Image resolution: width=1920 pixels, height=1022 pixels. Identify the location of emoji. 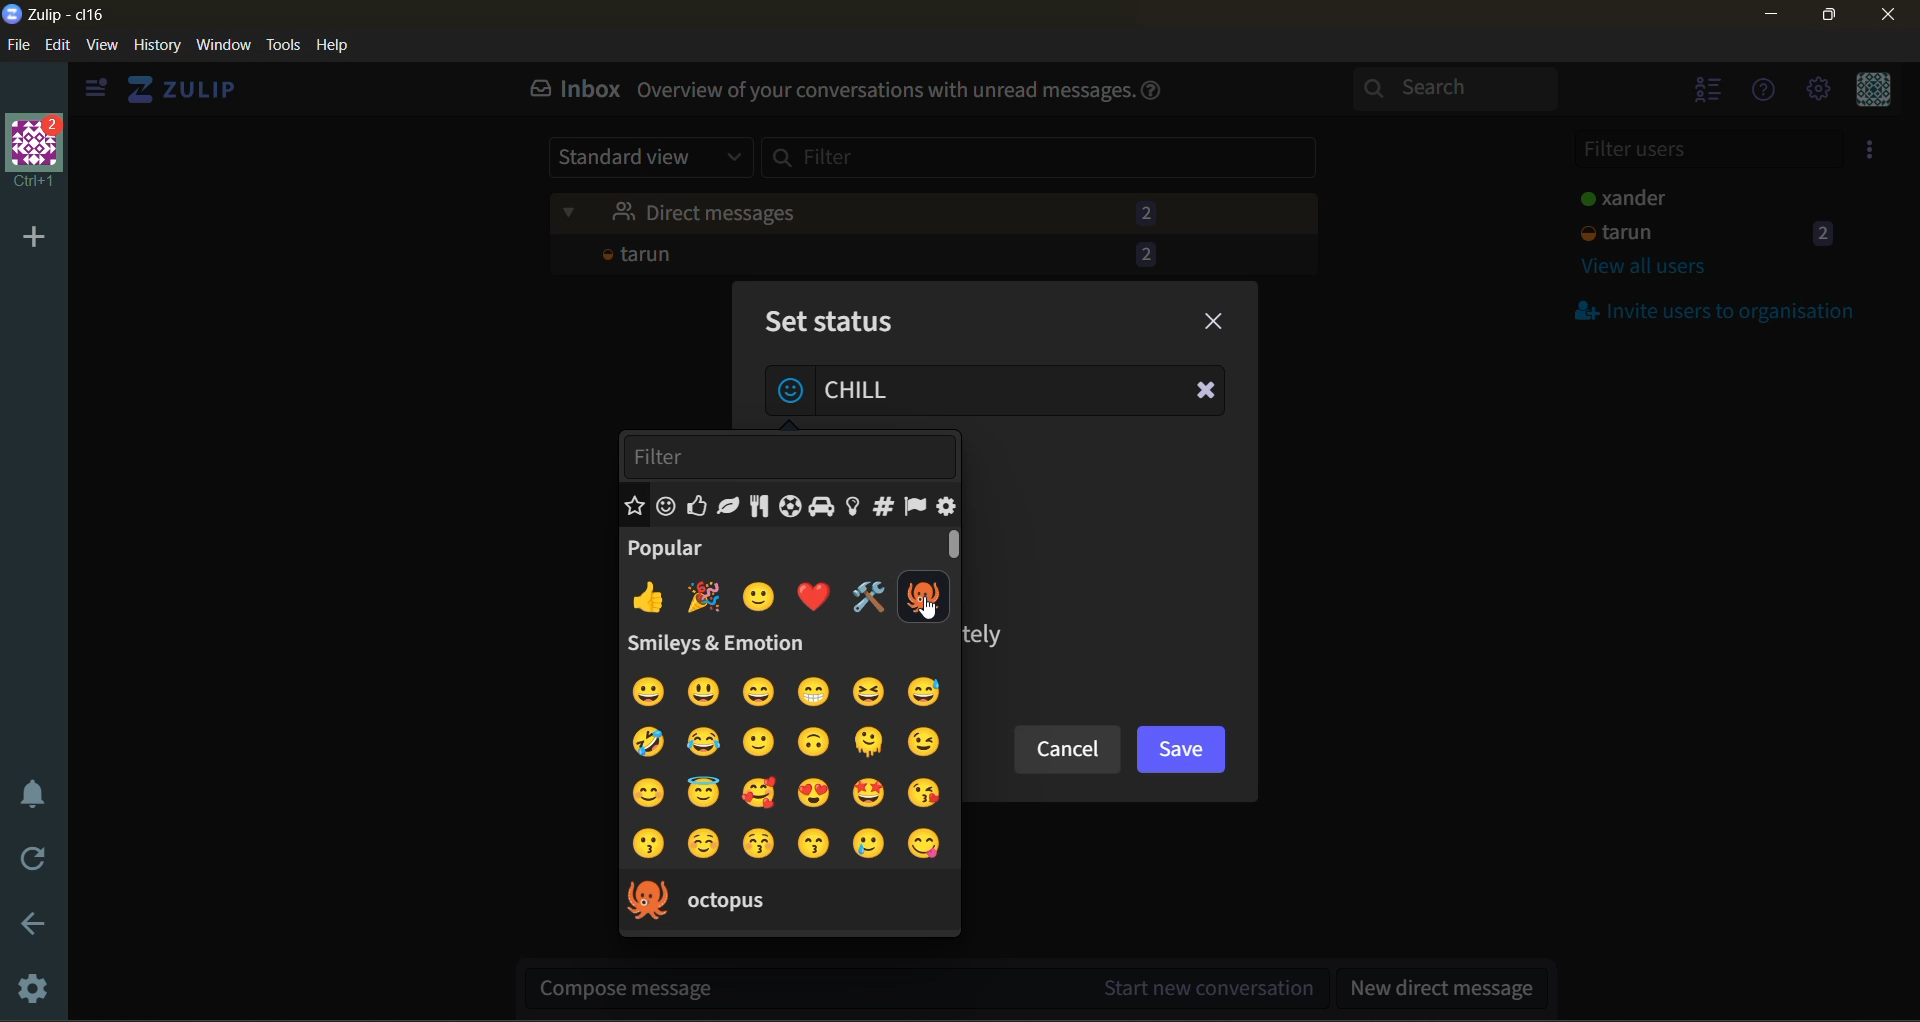
(654, 599).